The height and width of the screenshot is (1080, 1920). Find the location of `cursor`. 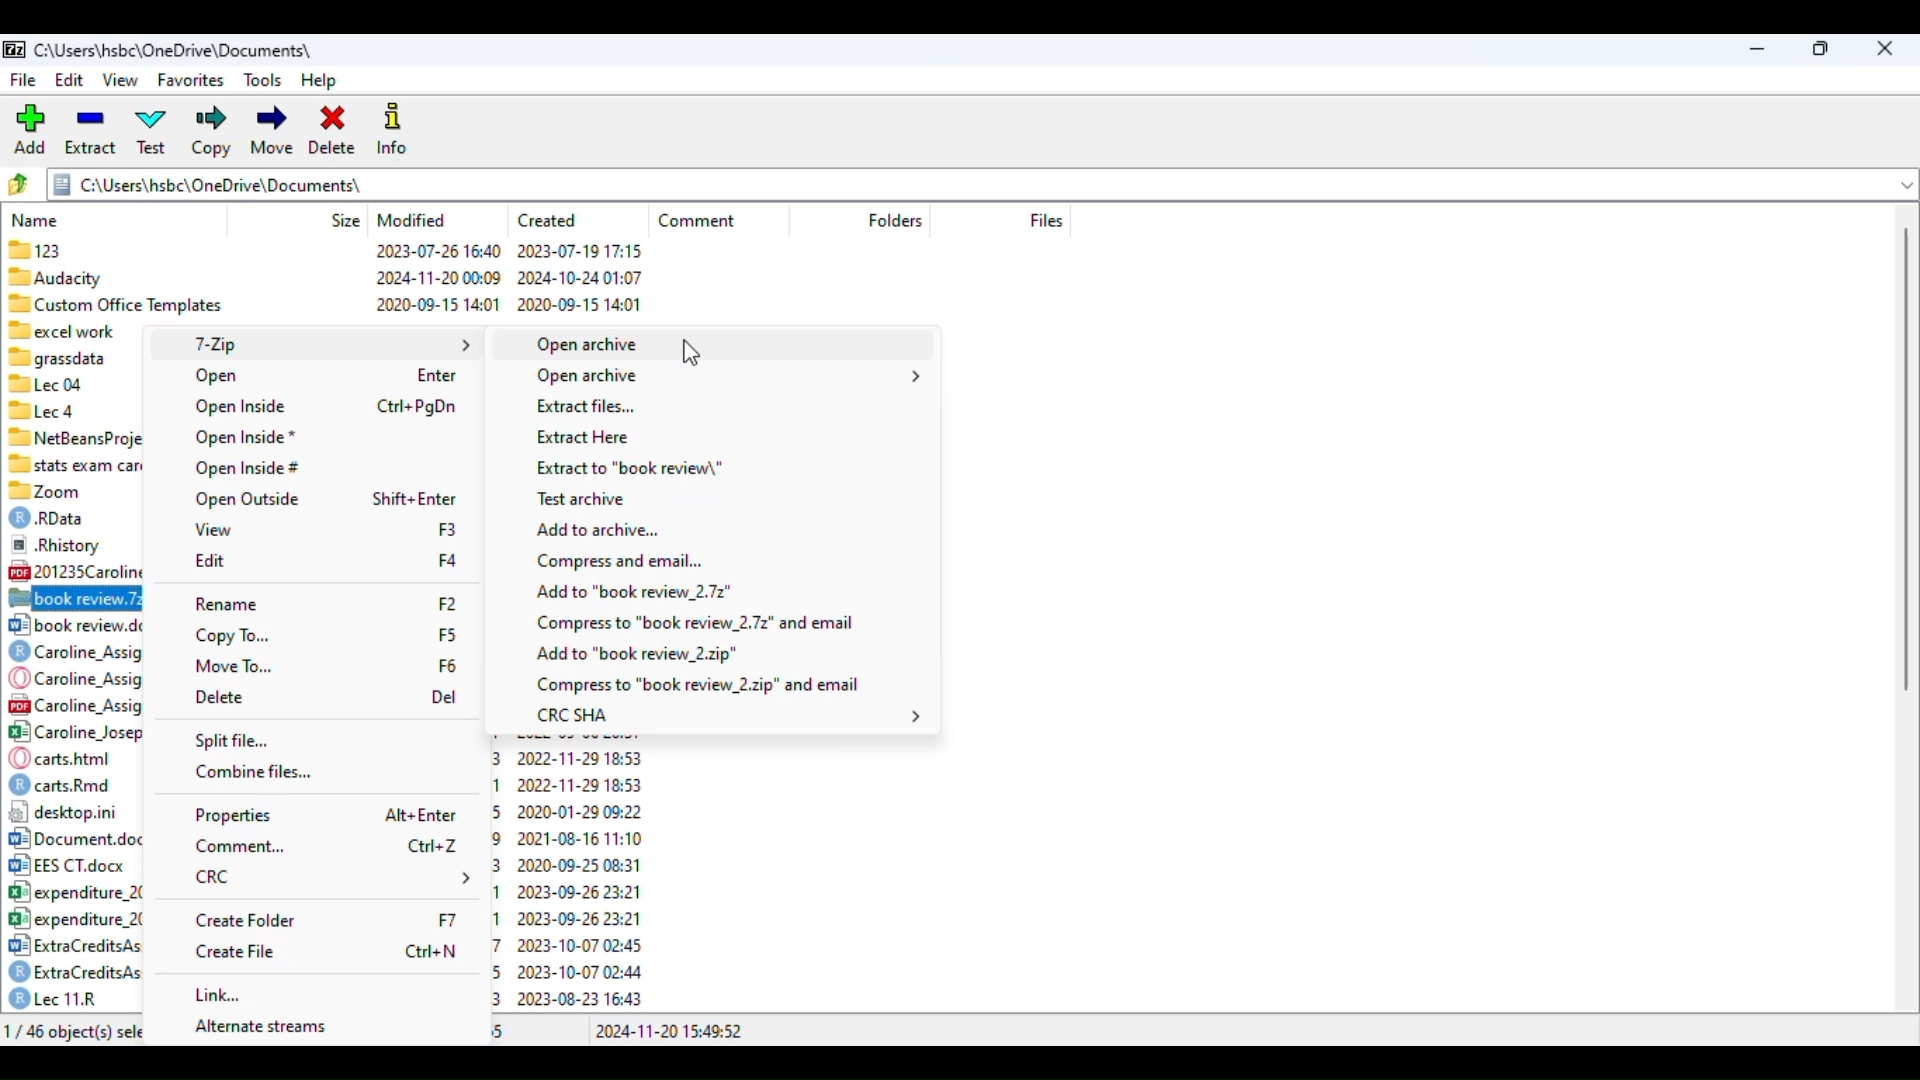

cursor is located at coordinates (689, 352).